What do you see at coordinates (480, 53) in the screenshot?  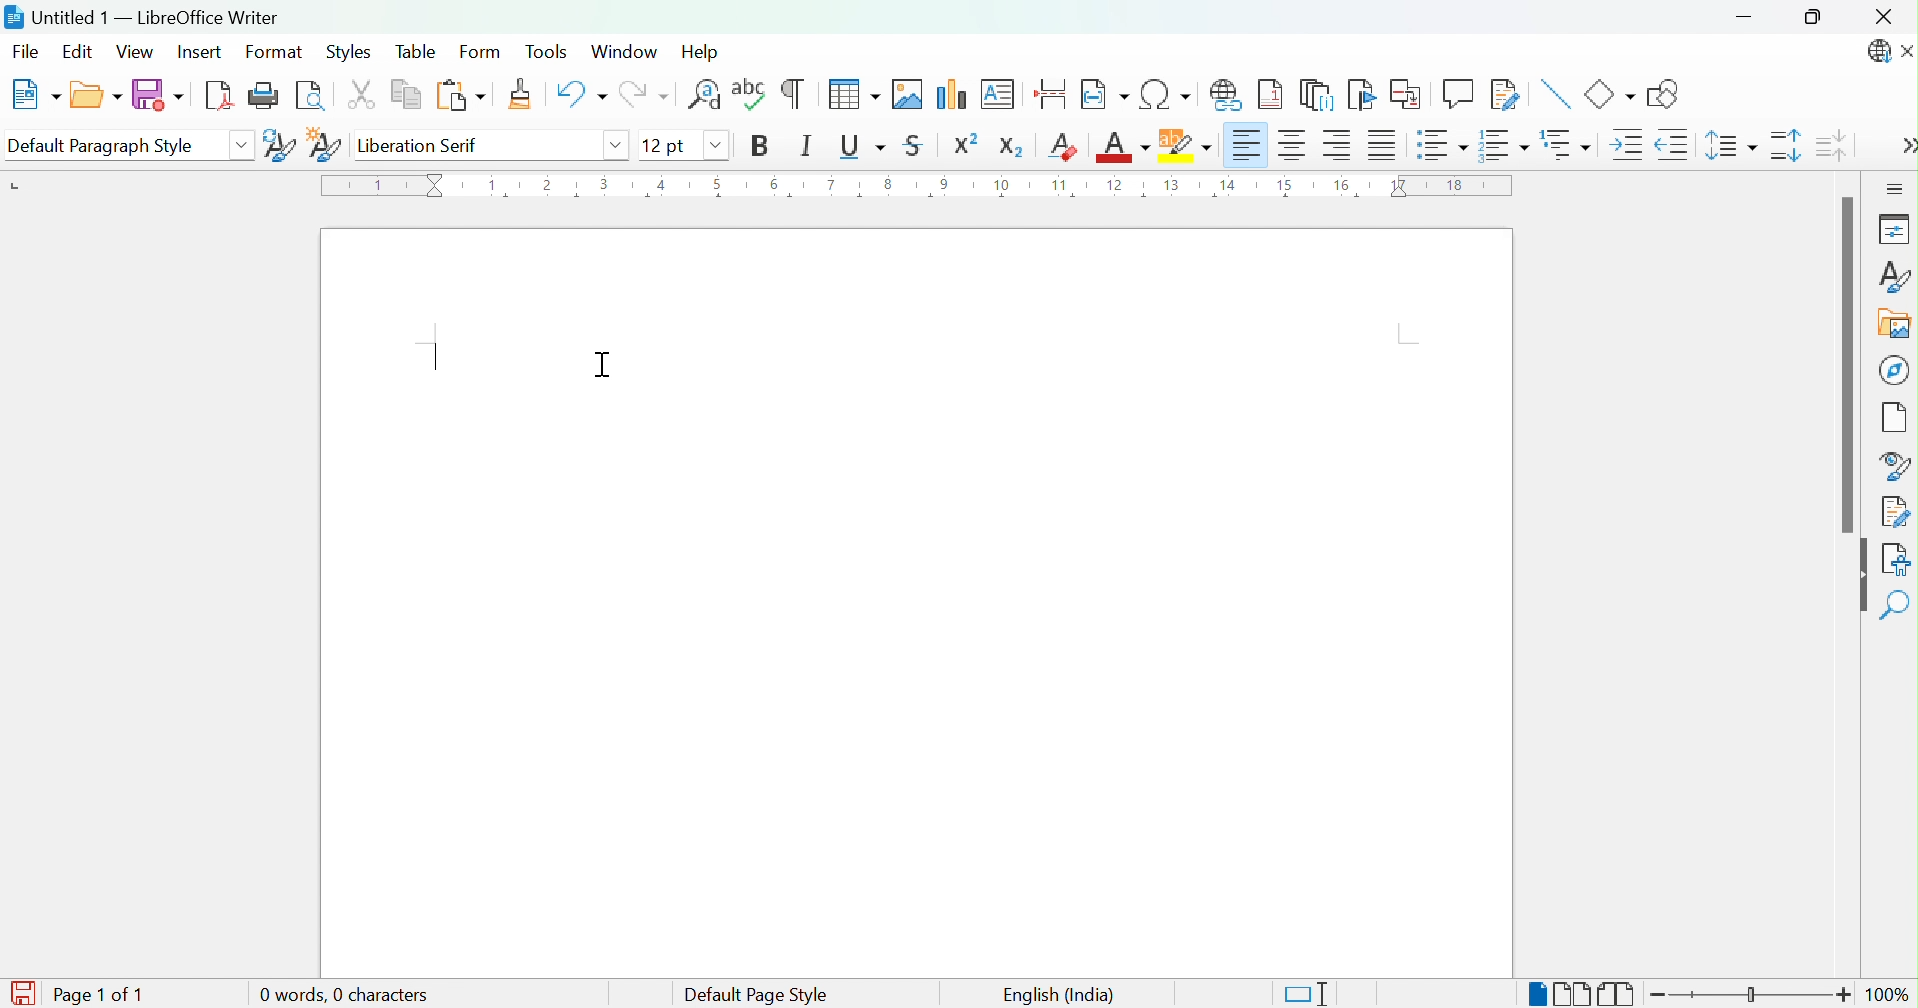 I see `Form` at bounding box center [480, 53].